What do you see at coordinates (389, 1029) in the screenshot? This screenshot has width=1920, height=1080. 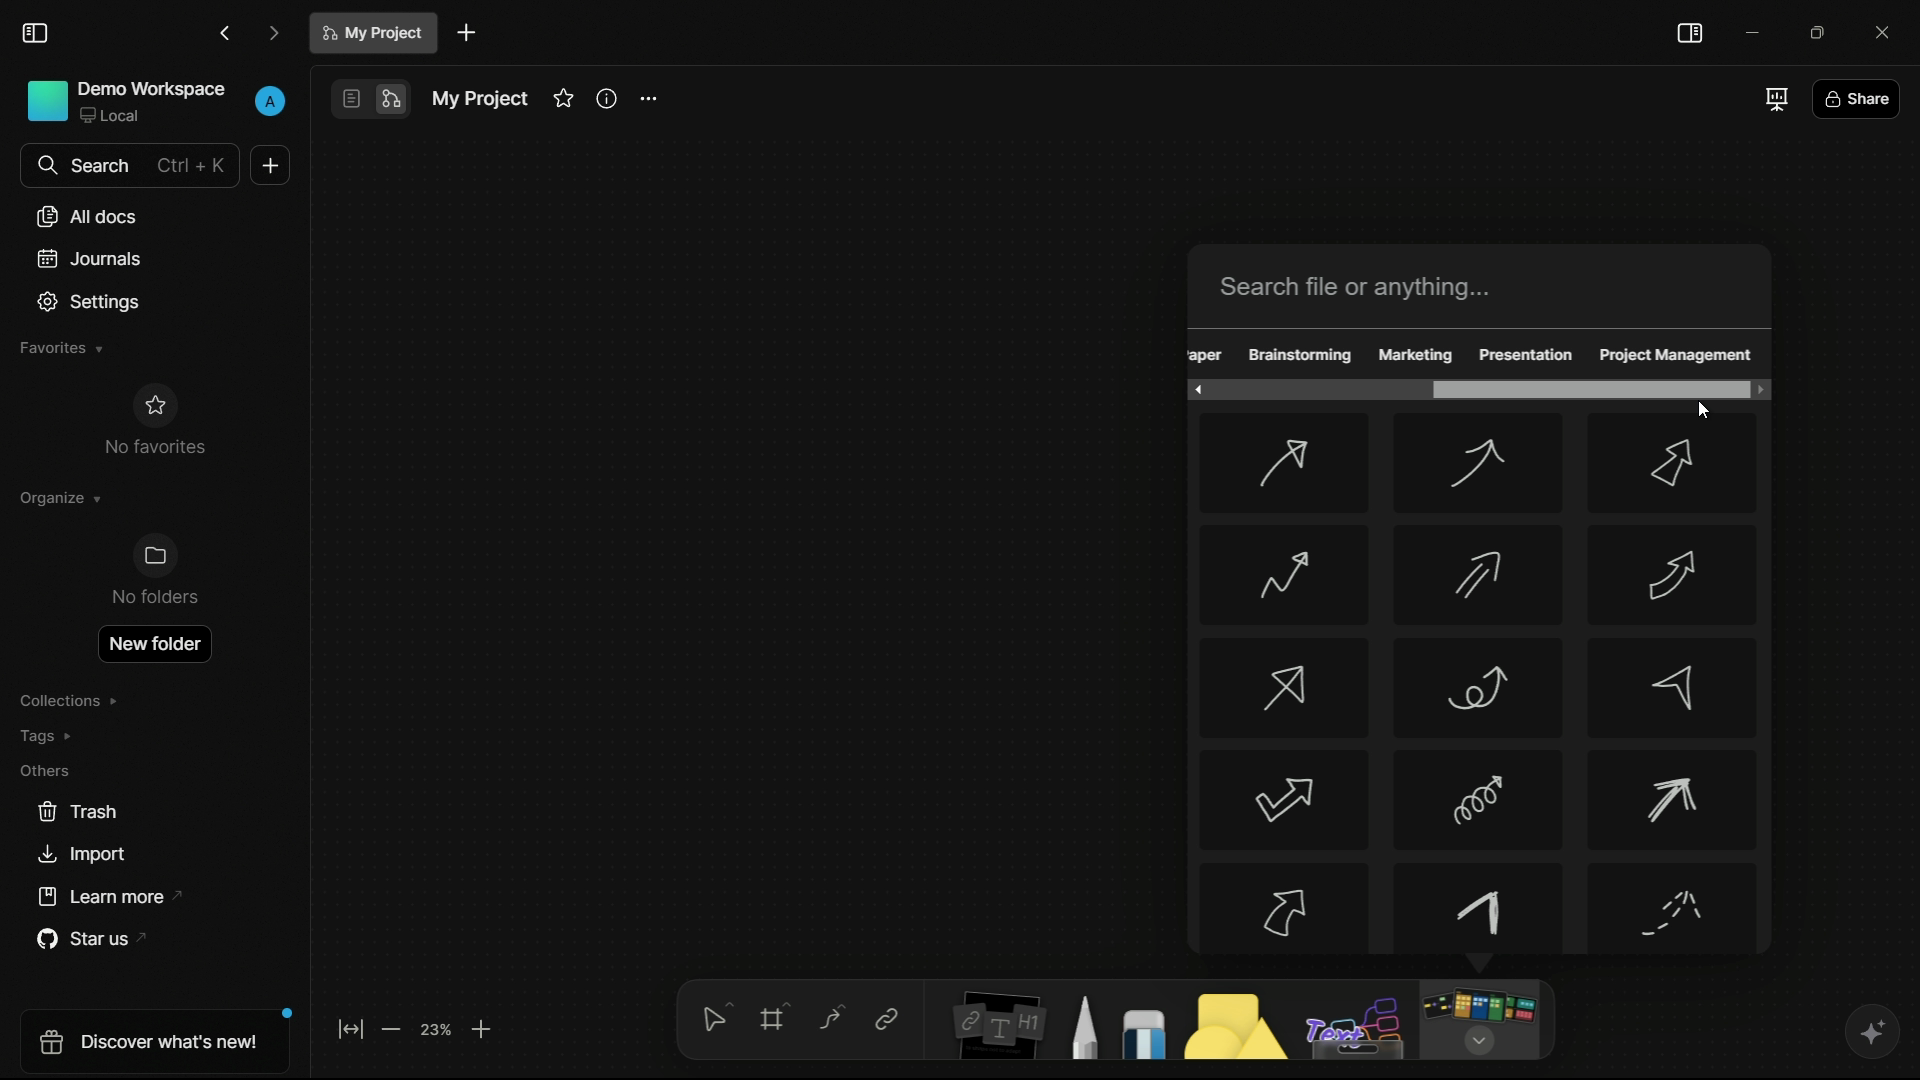 I see `zoom out` at bounding box center [389, 1029].